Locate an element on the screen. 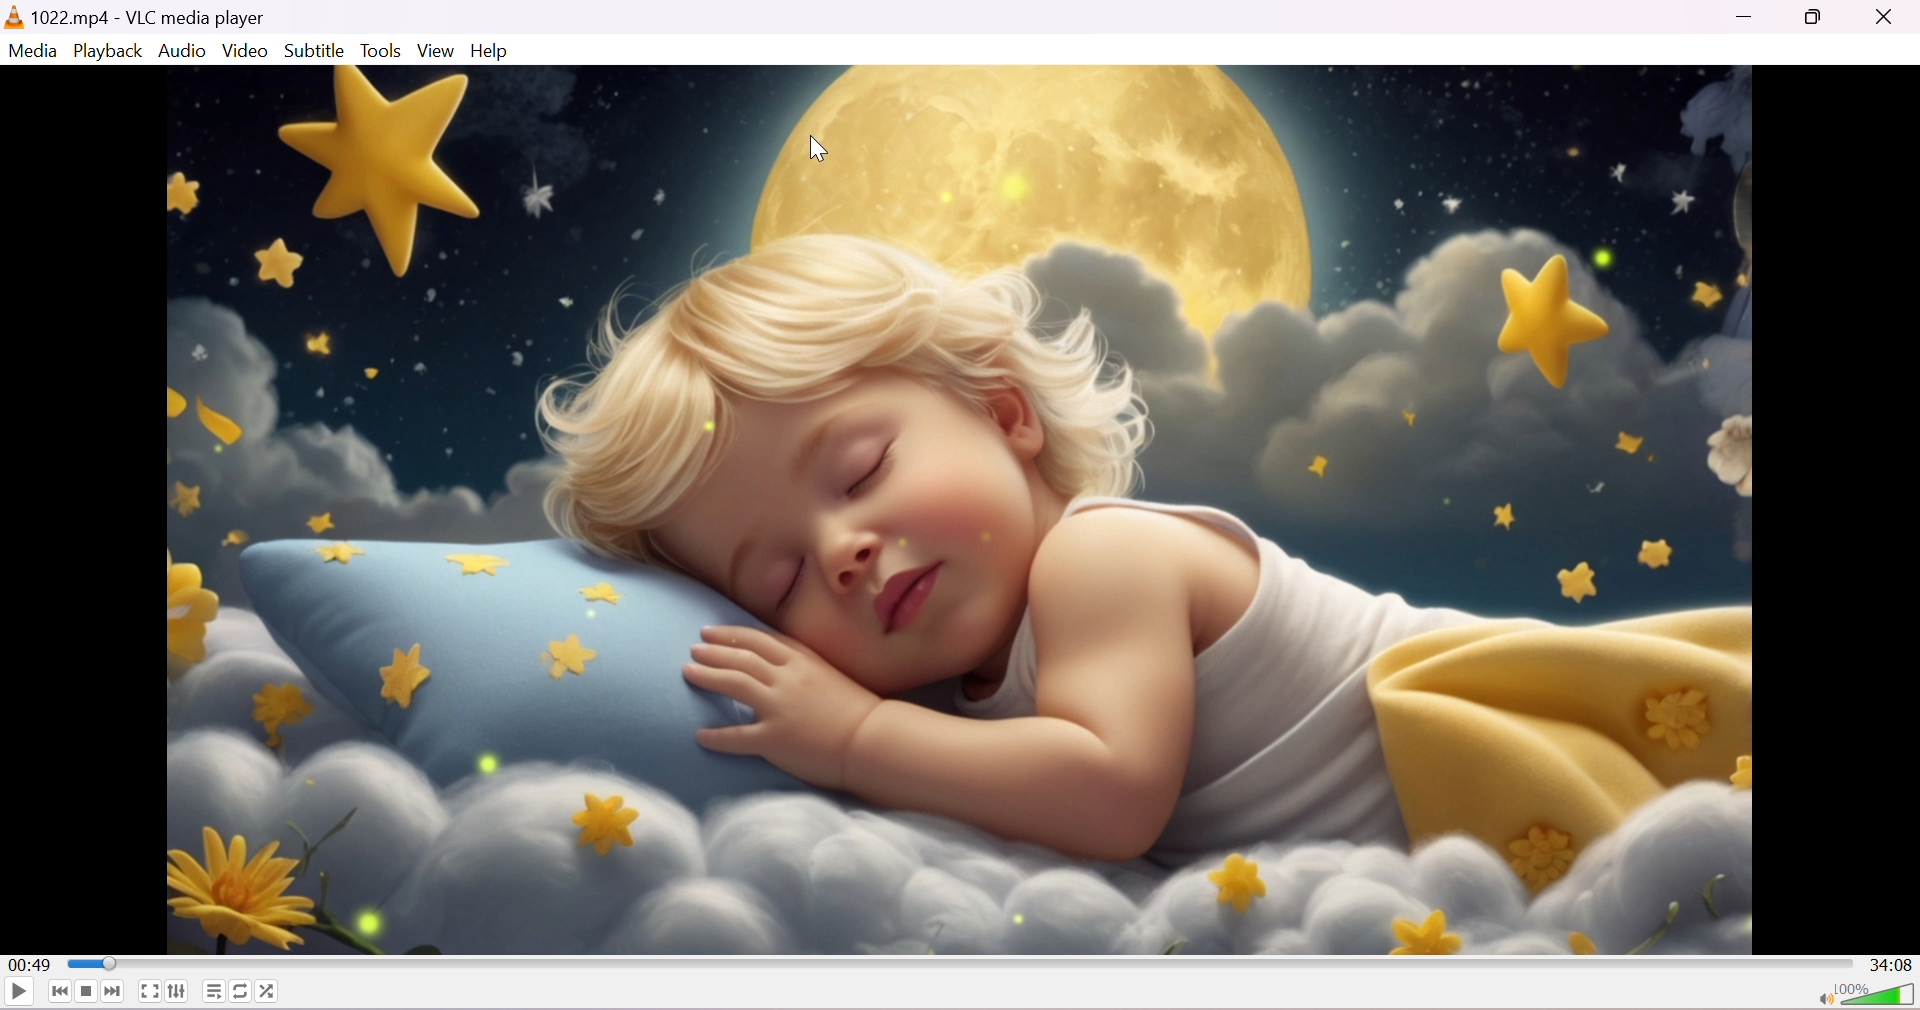 The width and height of the screenshot is (1920, 1010). cursor is located at coordinates (822, 148).